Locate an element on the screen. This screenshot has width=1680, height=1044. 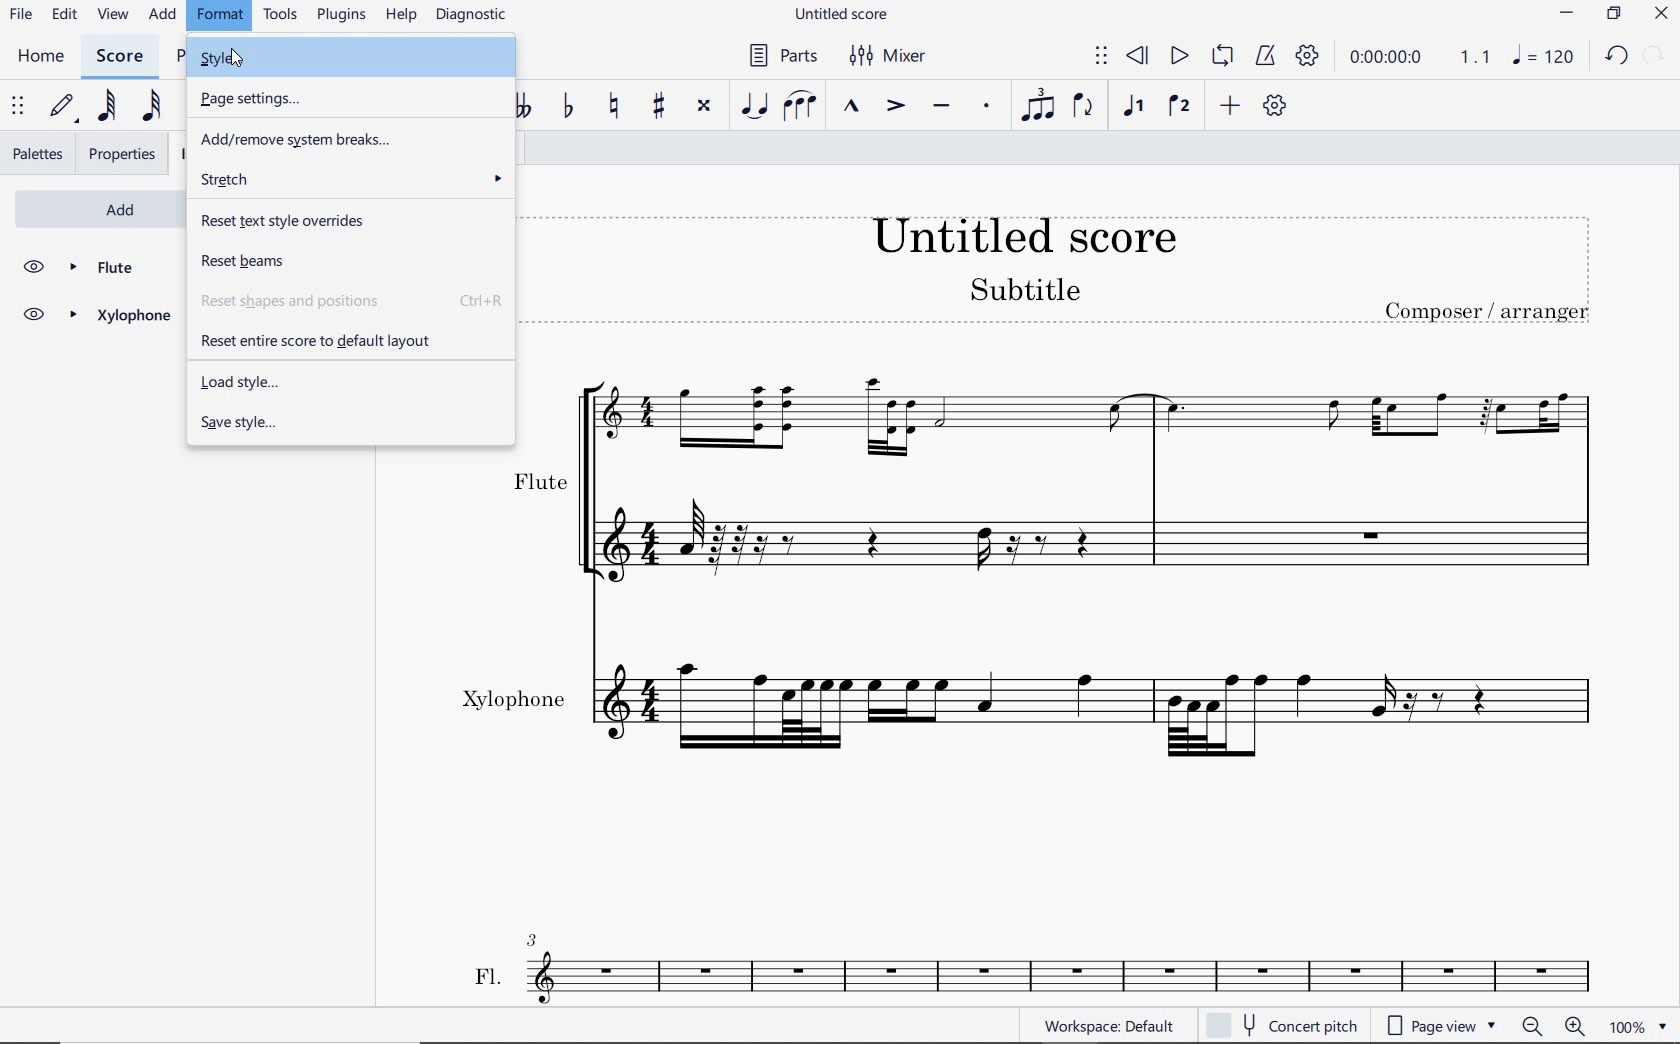
VOICE 2 is located at coordinates (1177, 107).